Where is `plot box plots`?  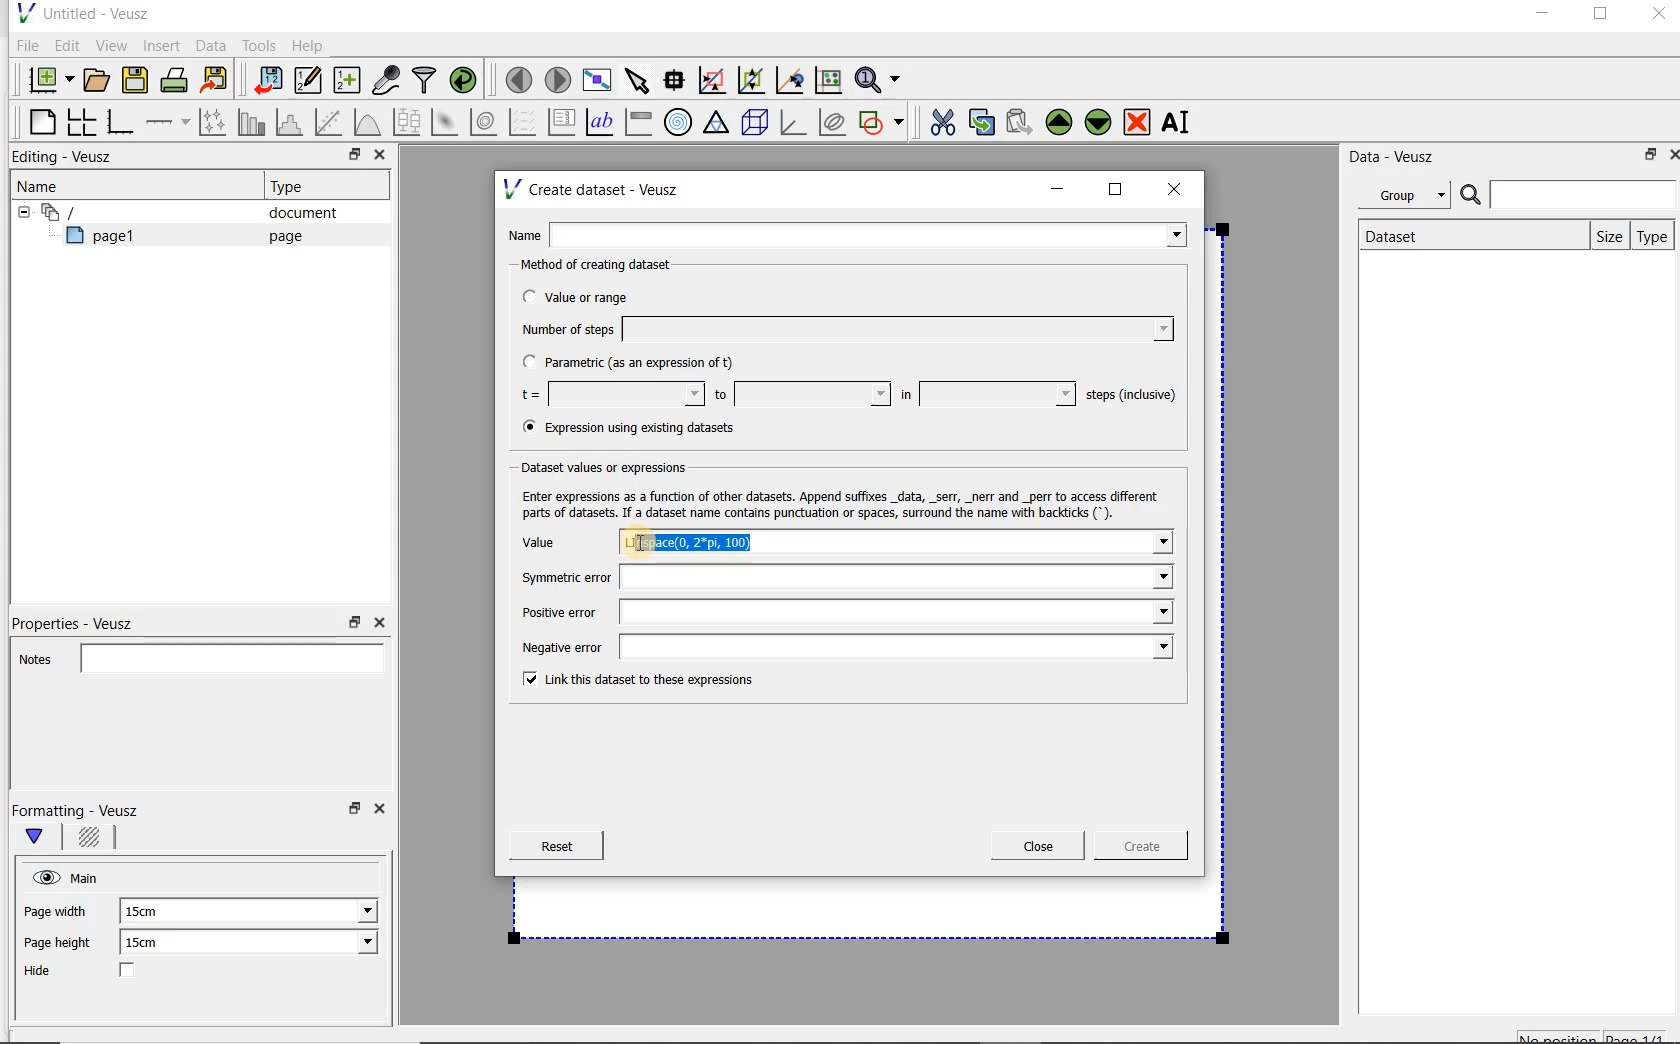 plot box plots is located at coordinates (406, 123).